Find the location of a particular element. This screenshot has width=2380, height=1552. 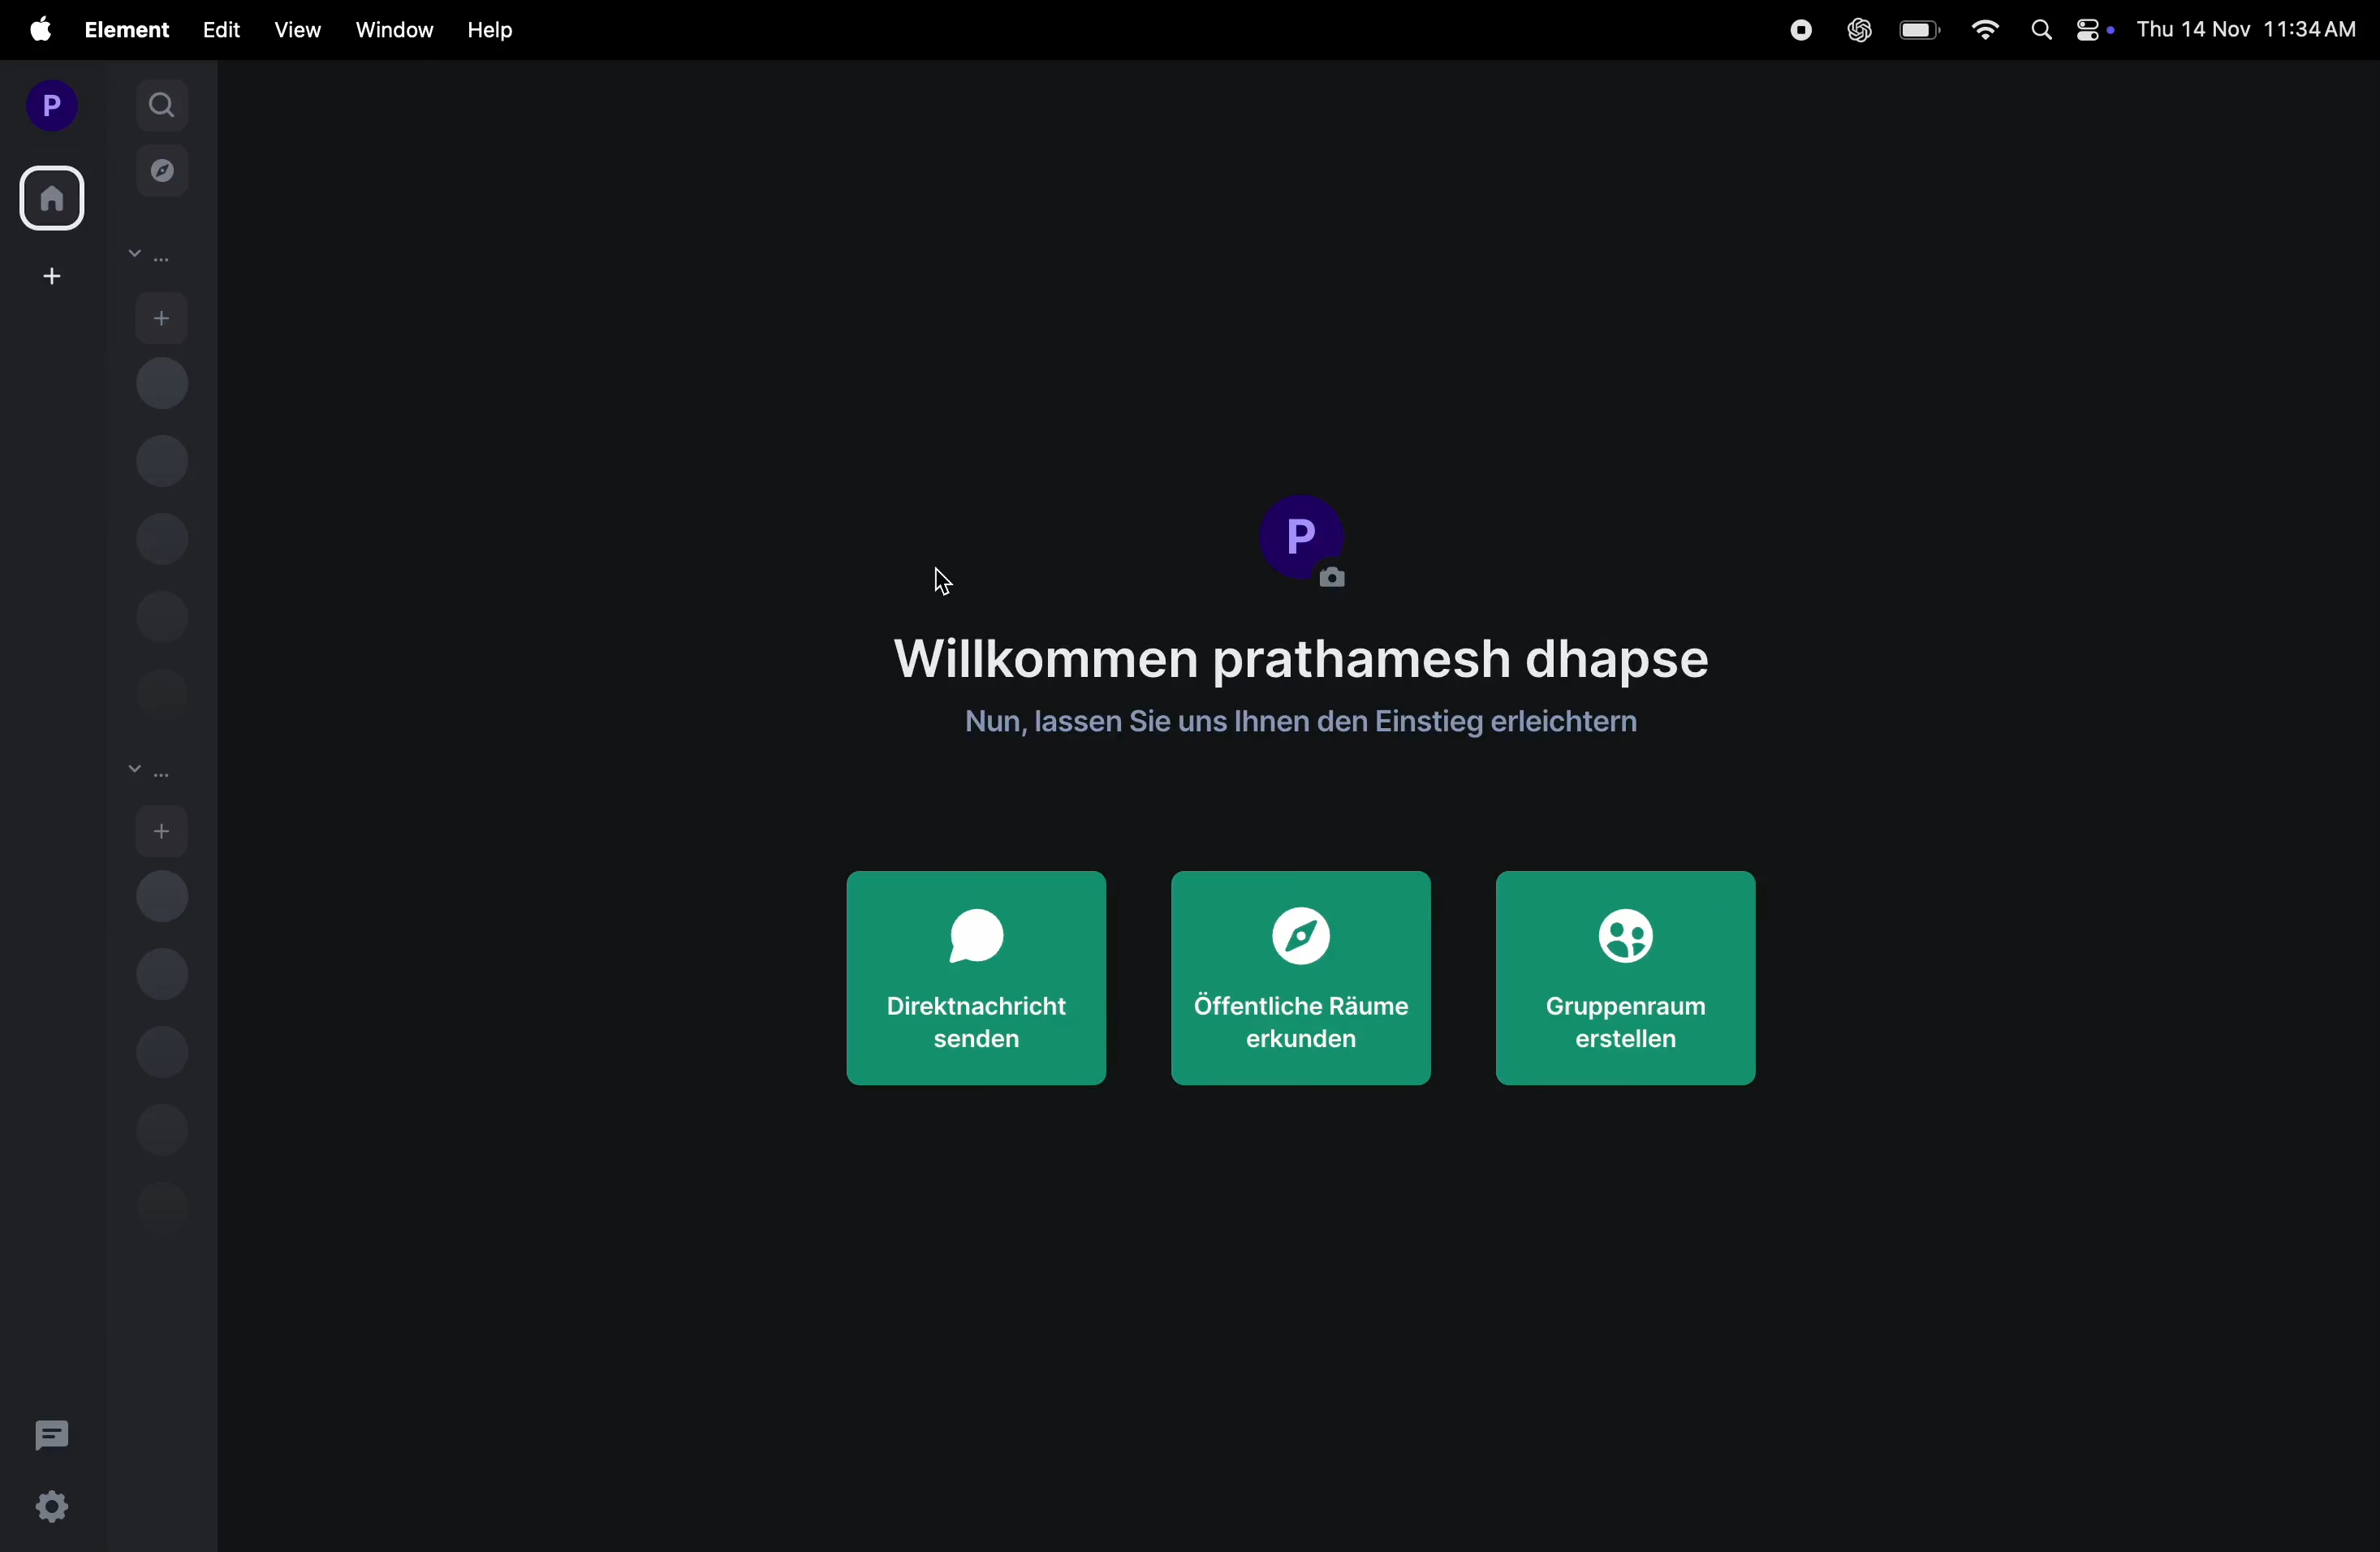

chatgpt is located at coordinates (1855, 30).